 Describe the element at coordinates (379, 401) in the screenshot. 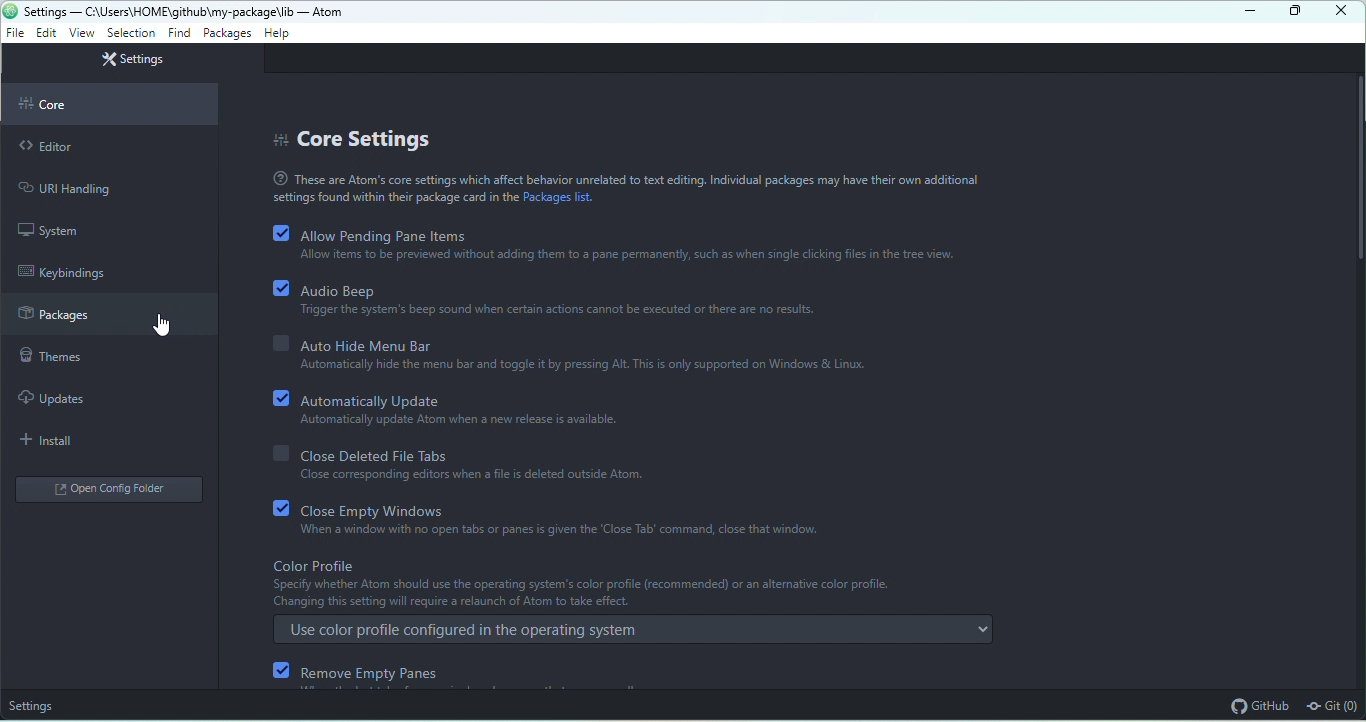

I see `automatically update` at that location.